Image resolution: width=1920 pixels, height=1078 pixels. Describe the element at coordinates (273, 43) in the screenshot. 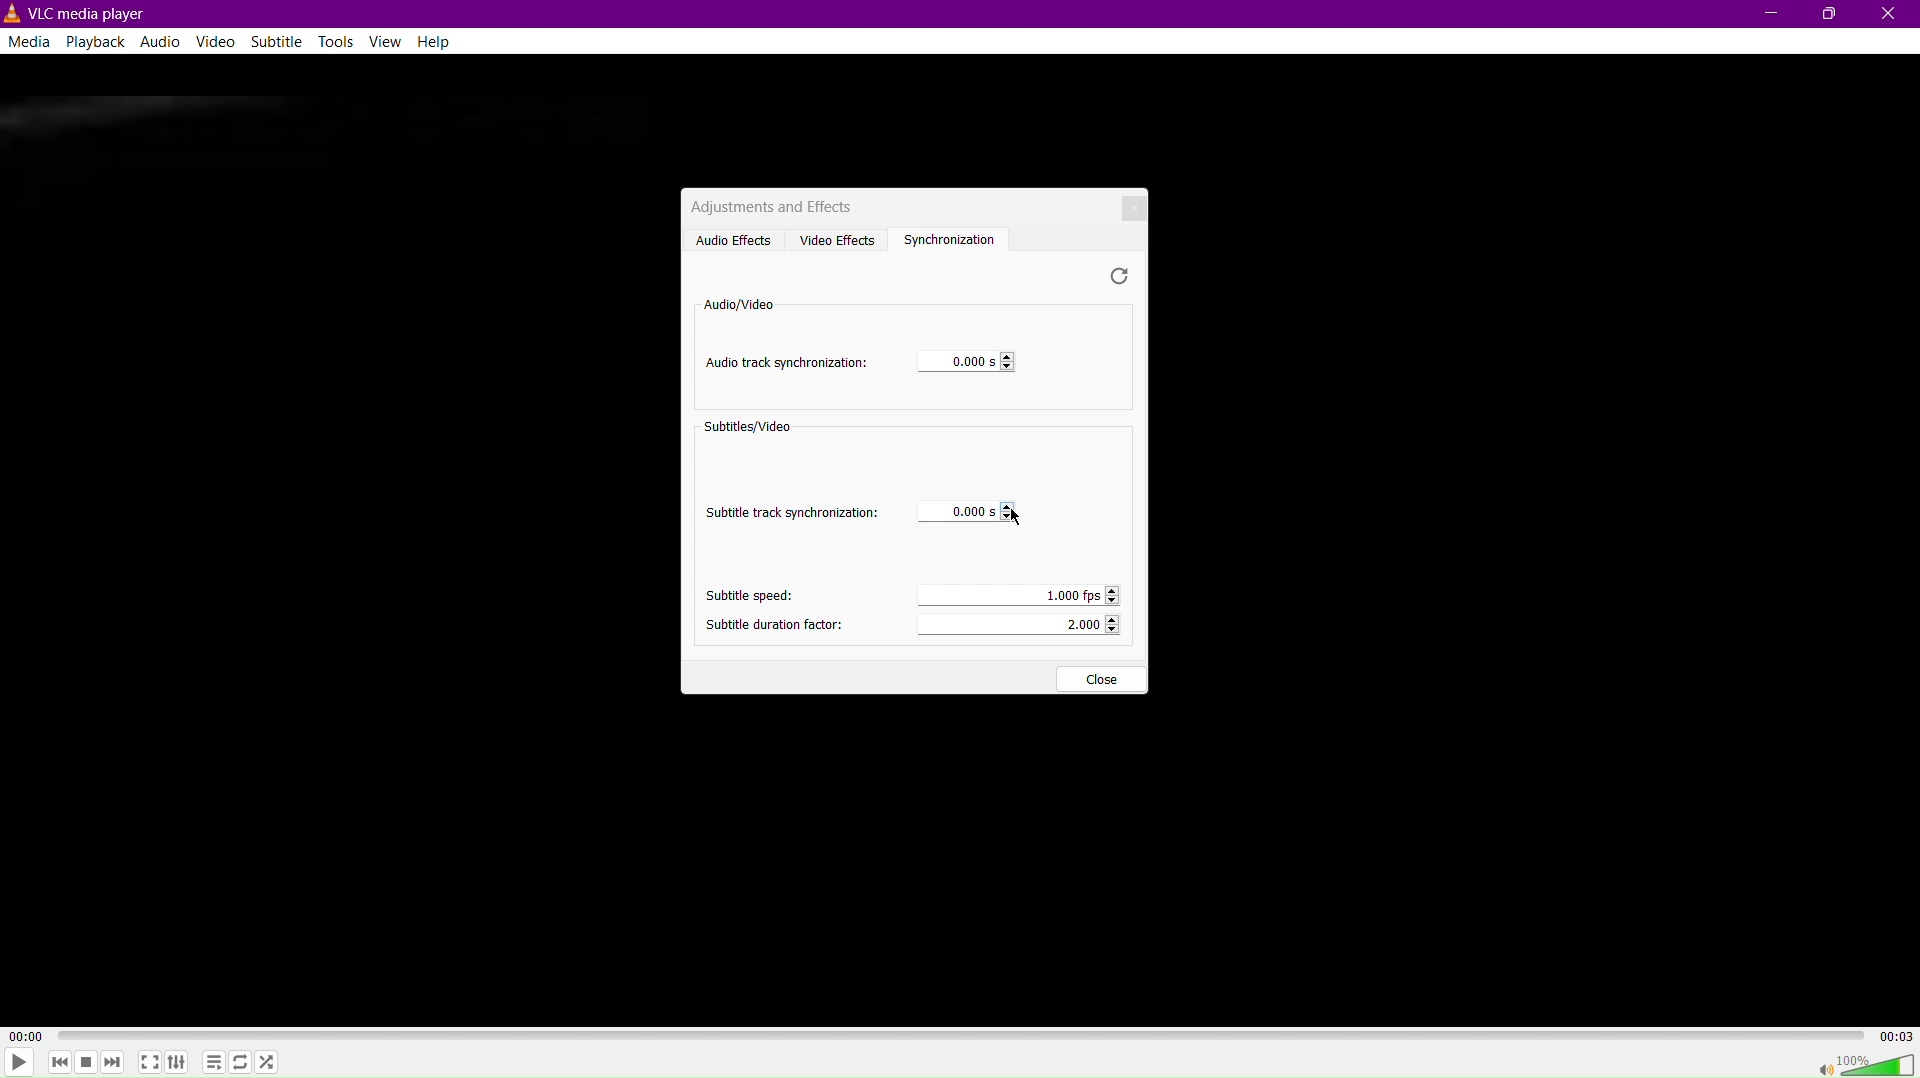

I see `Subtitle` at that location.